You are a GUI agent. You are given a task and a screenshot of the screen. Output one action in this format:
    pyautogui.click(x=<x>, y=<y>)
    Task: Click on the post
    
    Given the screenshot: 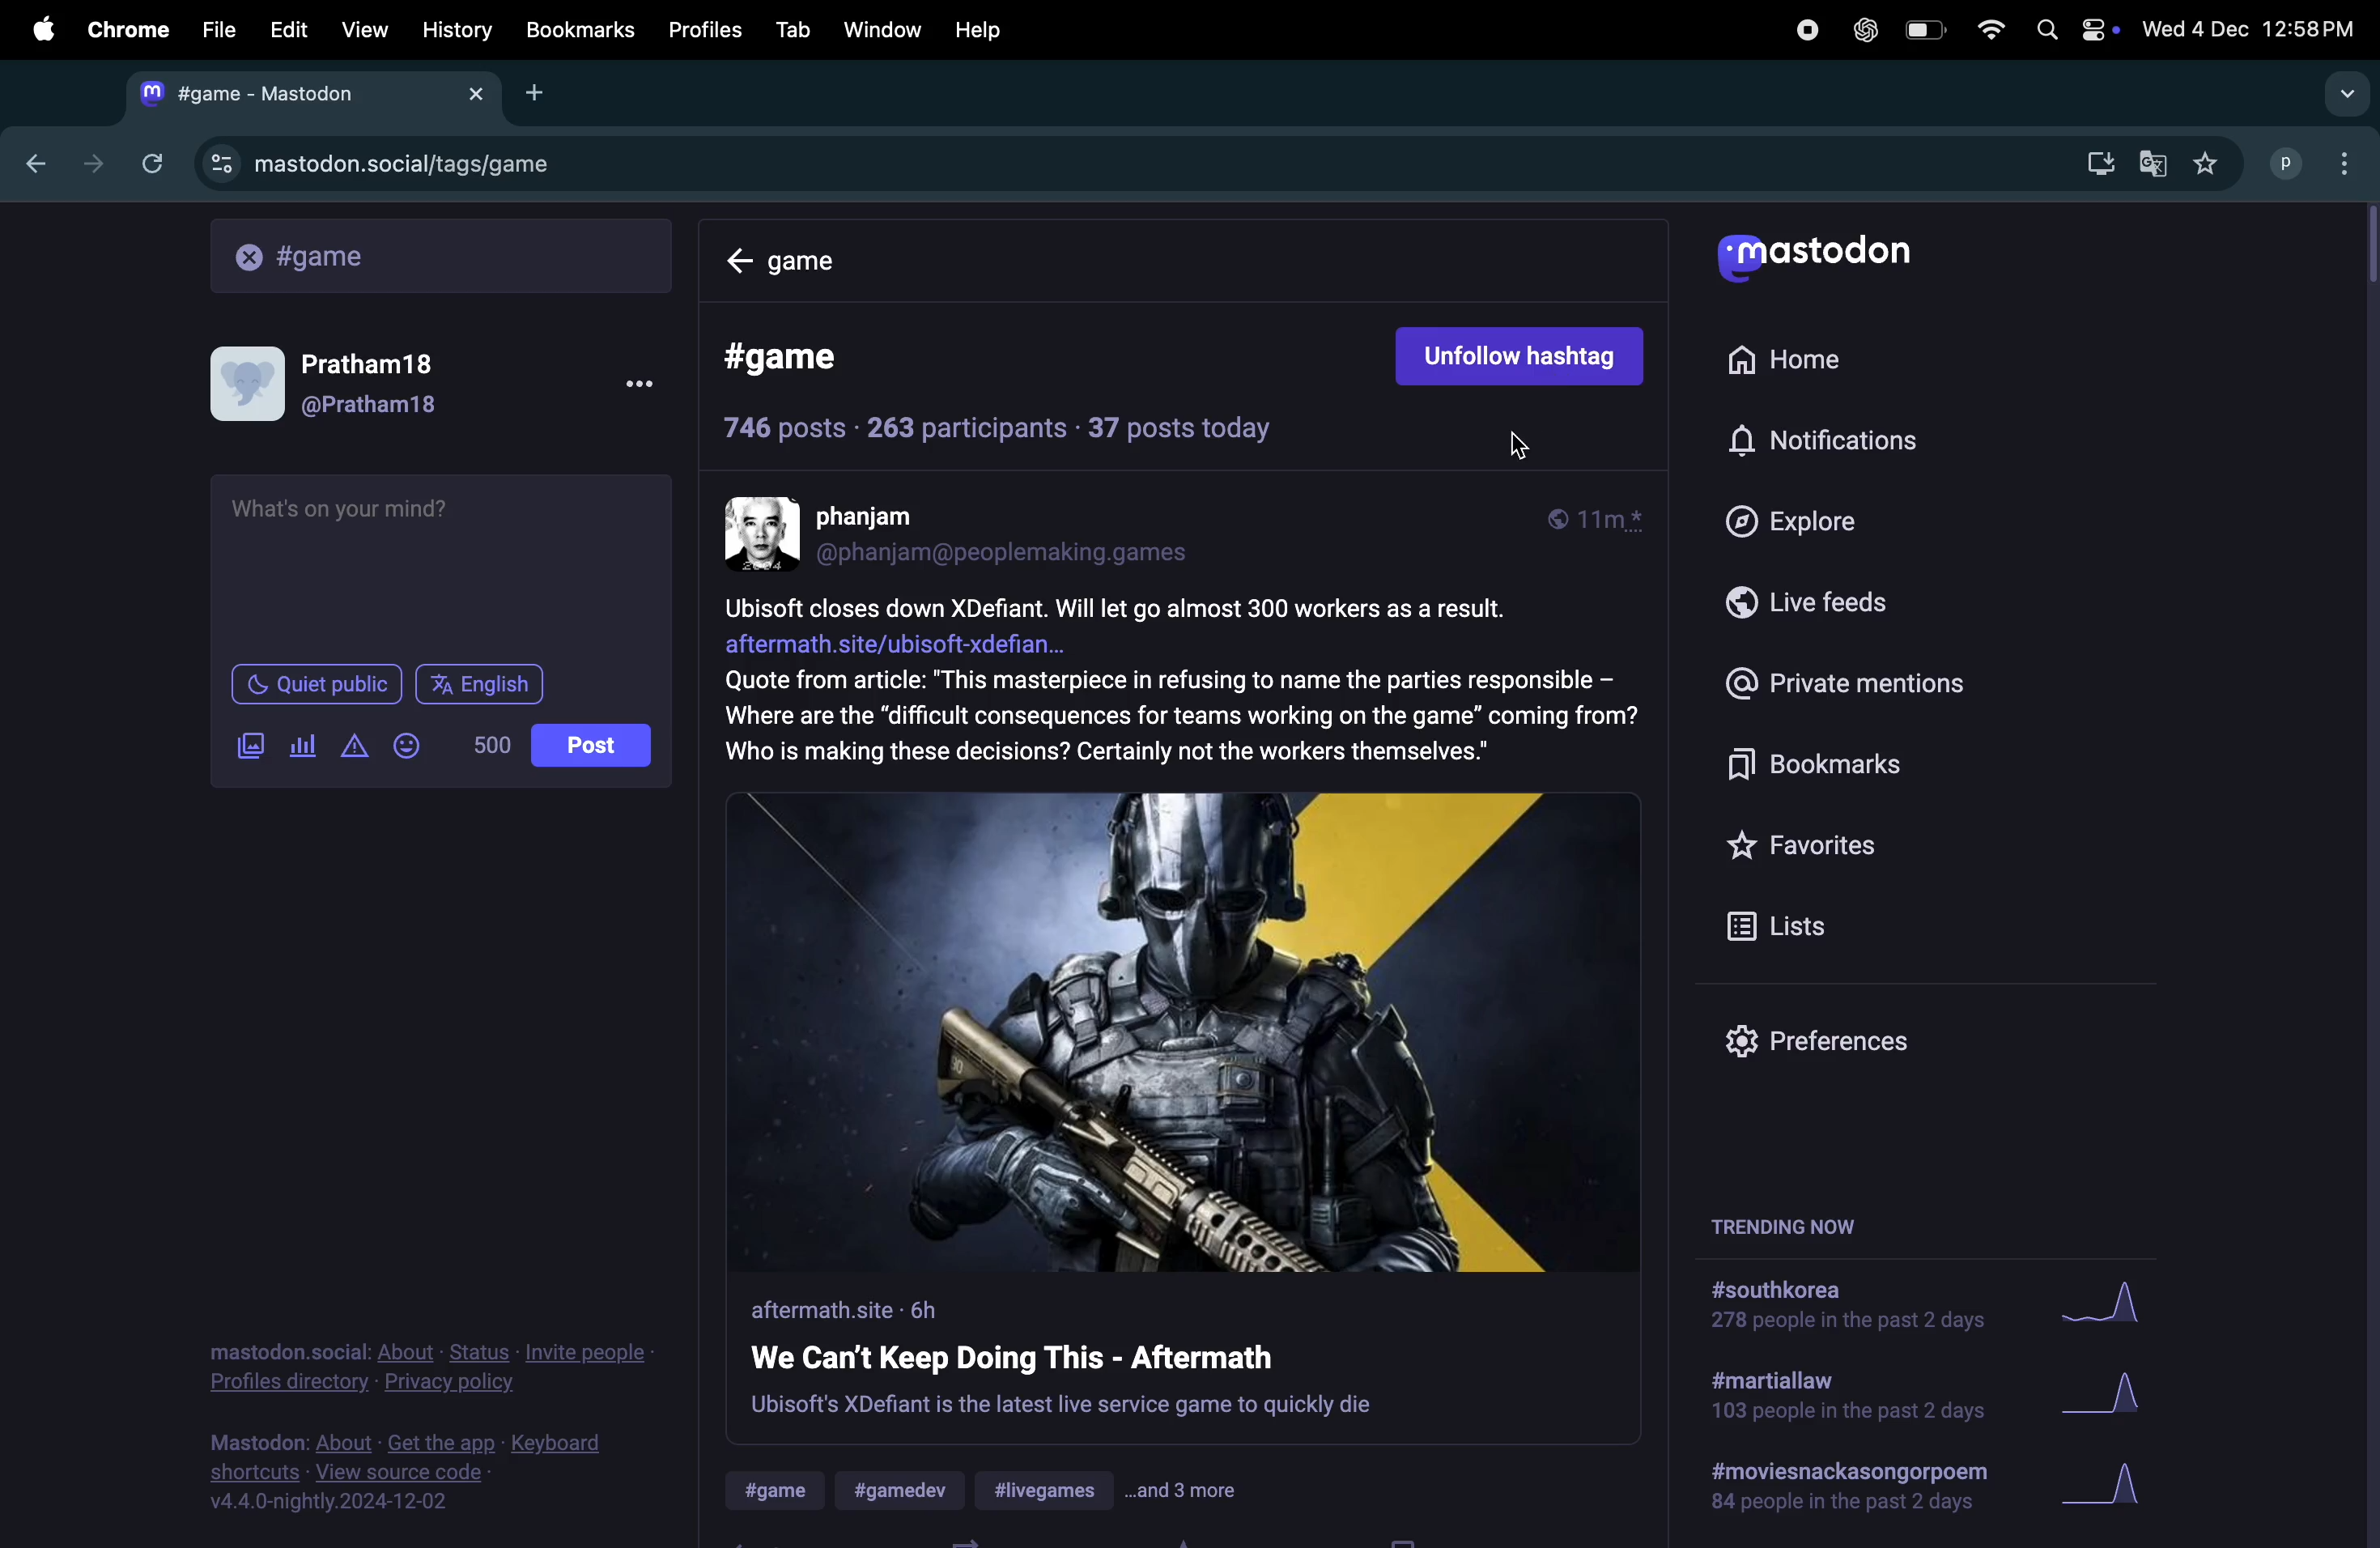 What is the action you would take?
    pyautogui.click(x=591, y=743)
    